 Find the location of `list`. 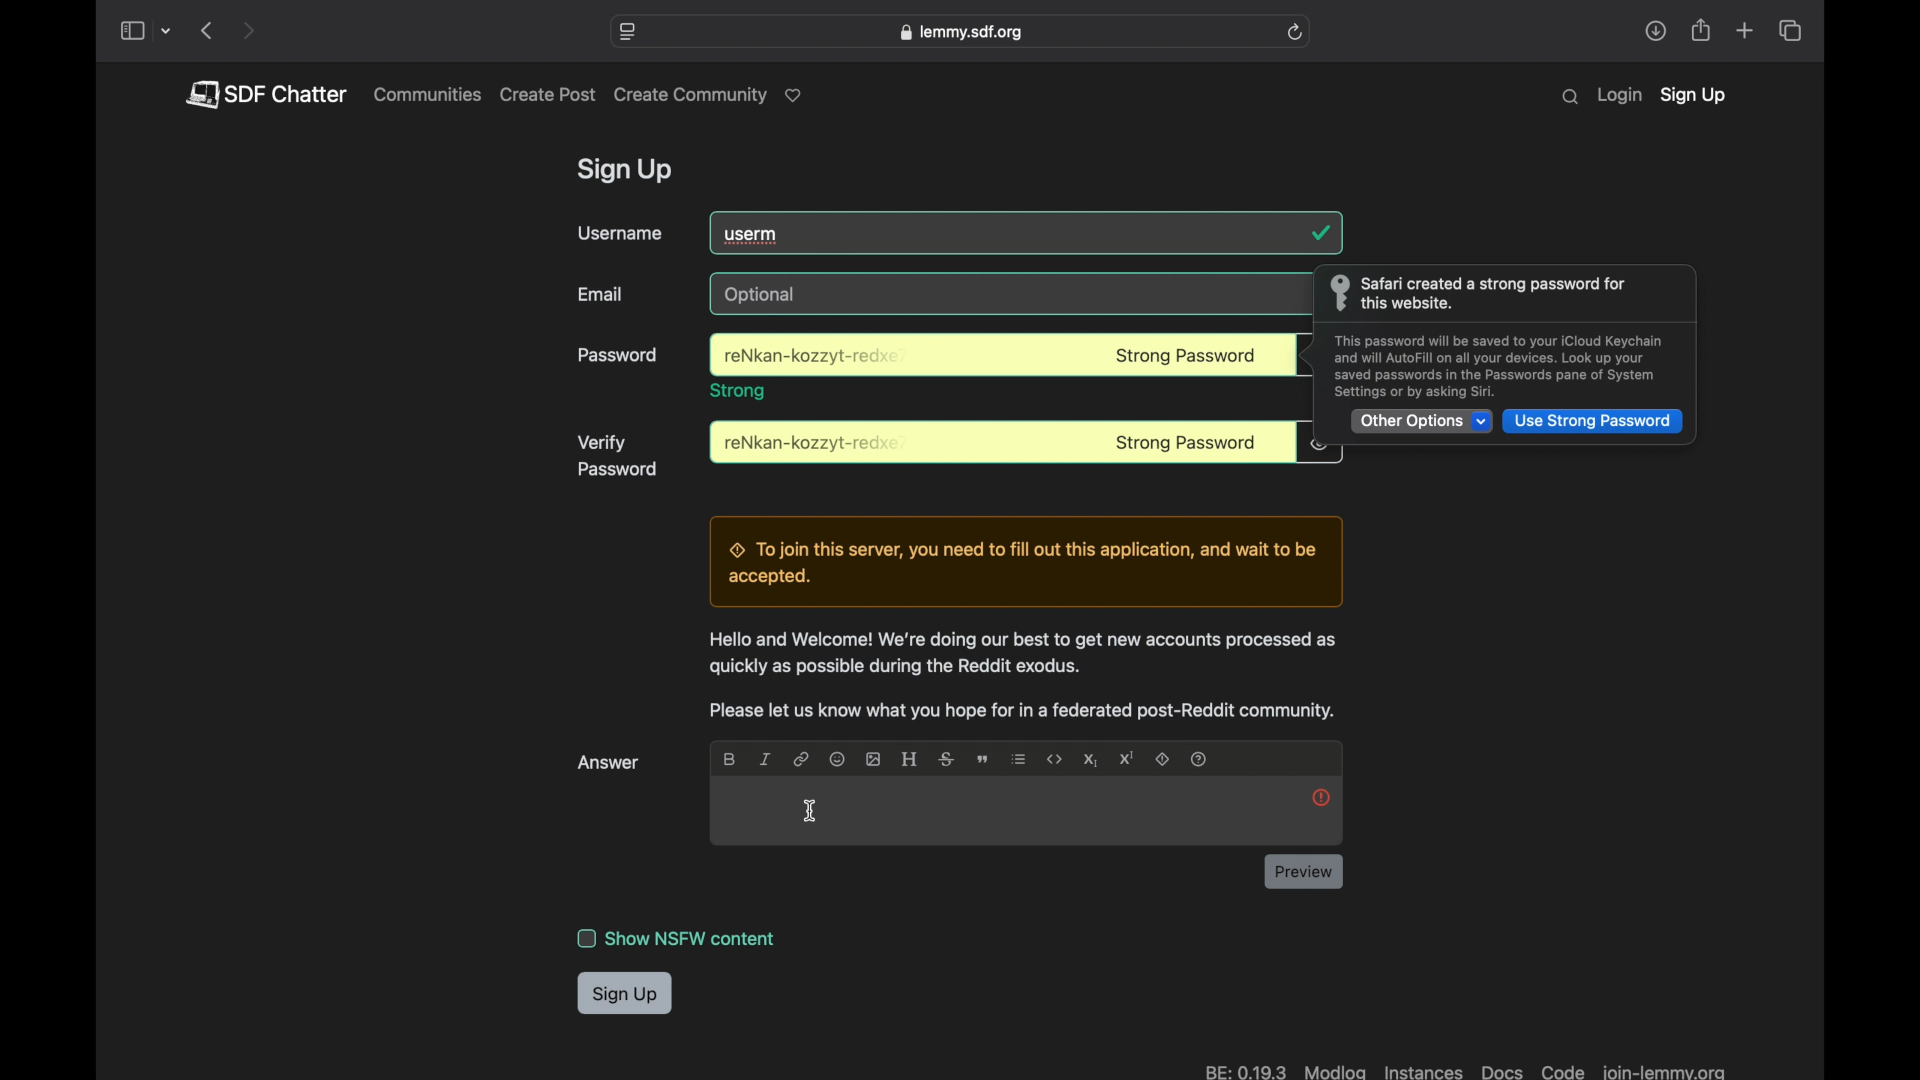

list is located at coordinates (1019, 759).